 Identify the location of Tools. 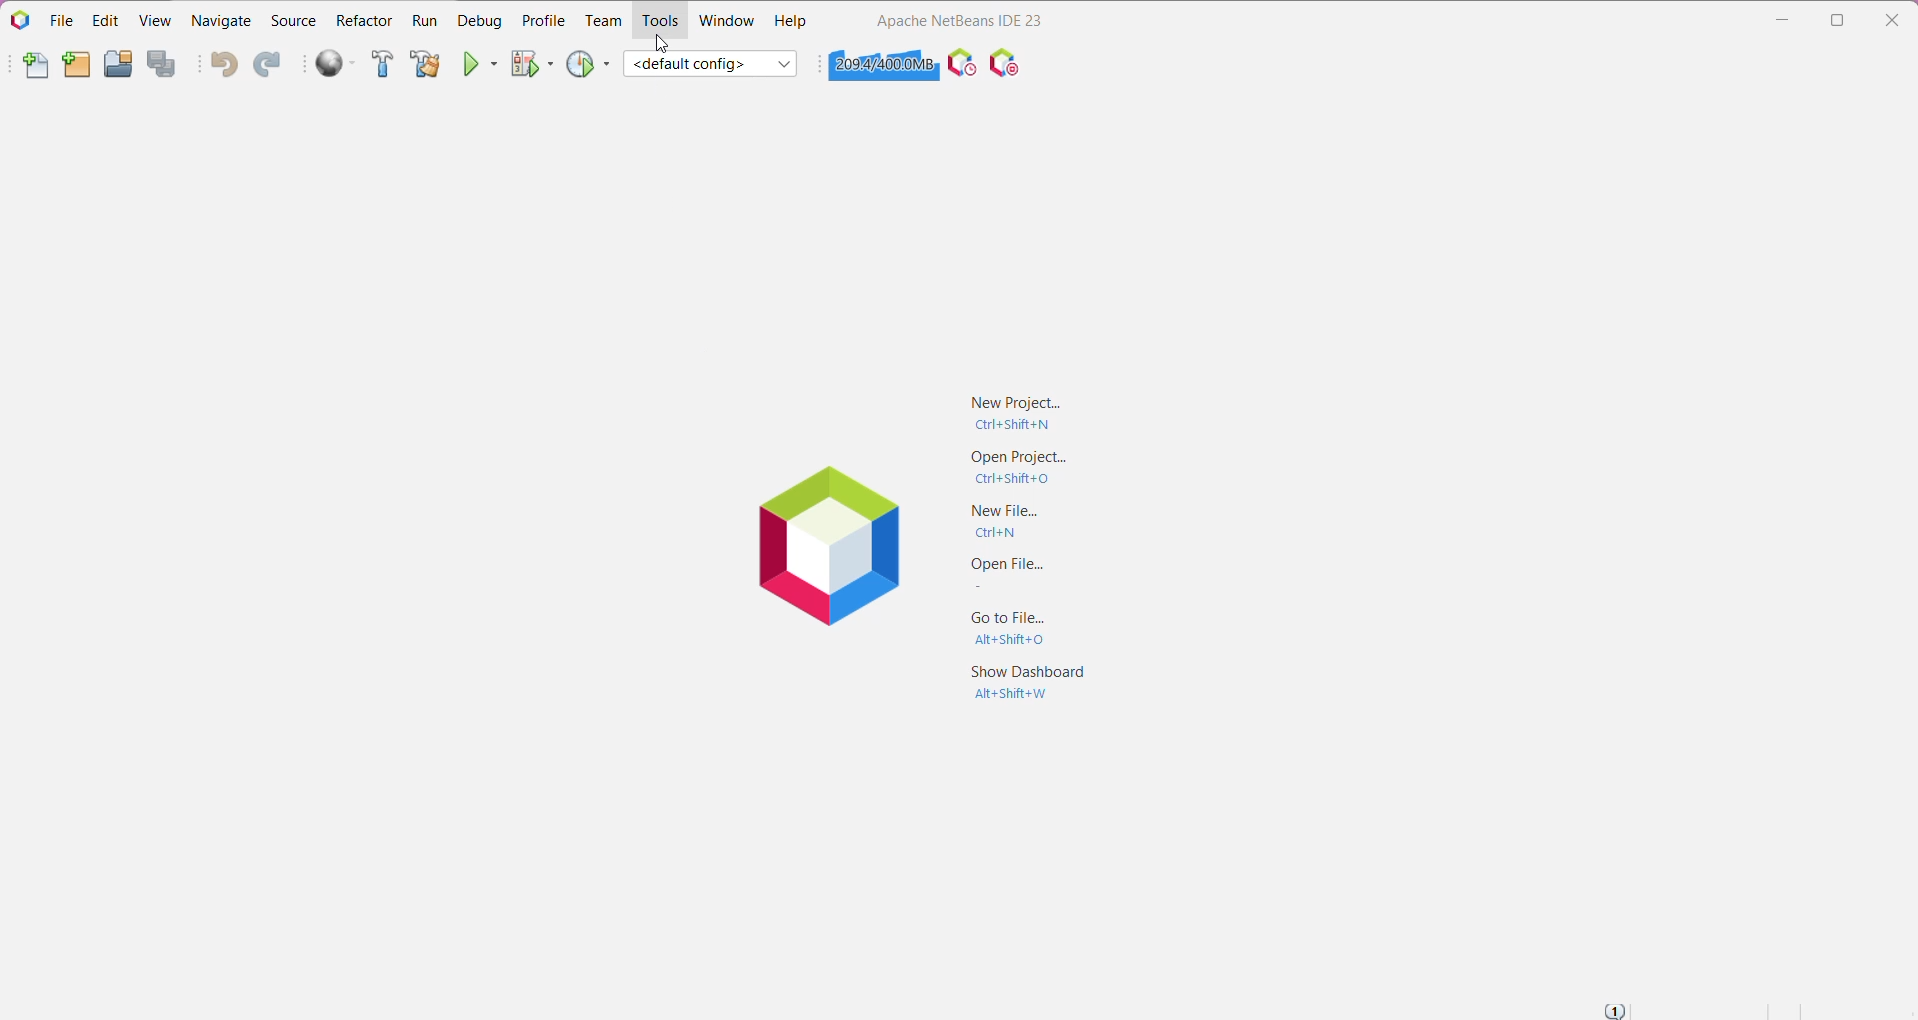
(663, 21).